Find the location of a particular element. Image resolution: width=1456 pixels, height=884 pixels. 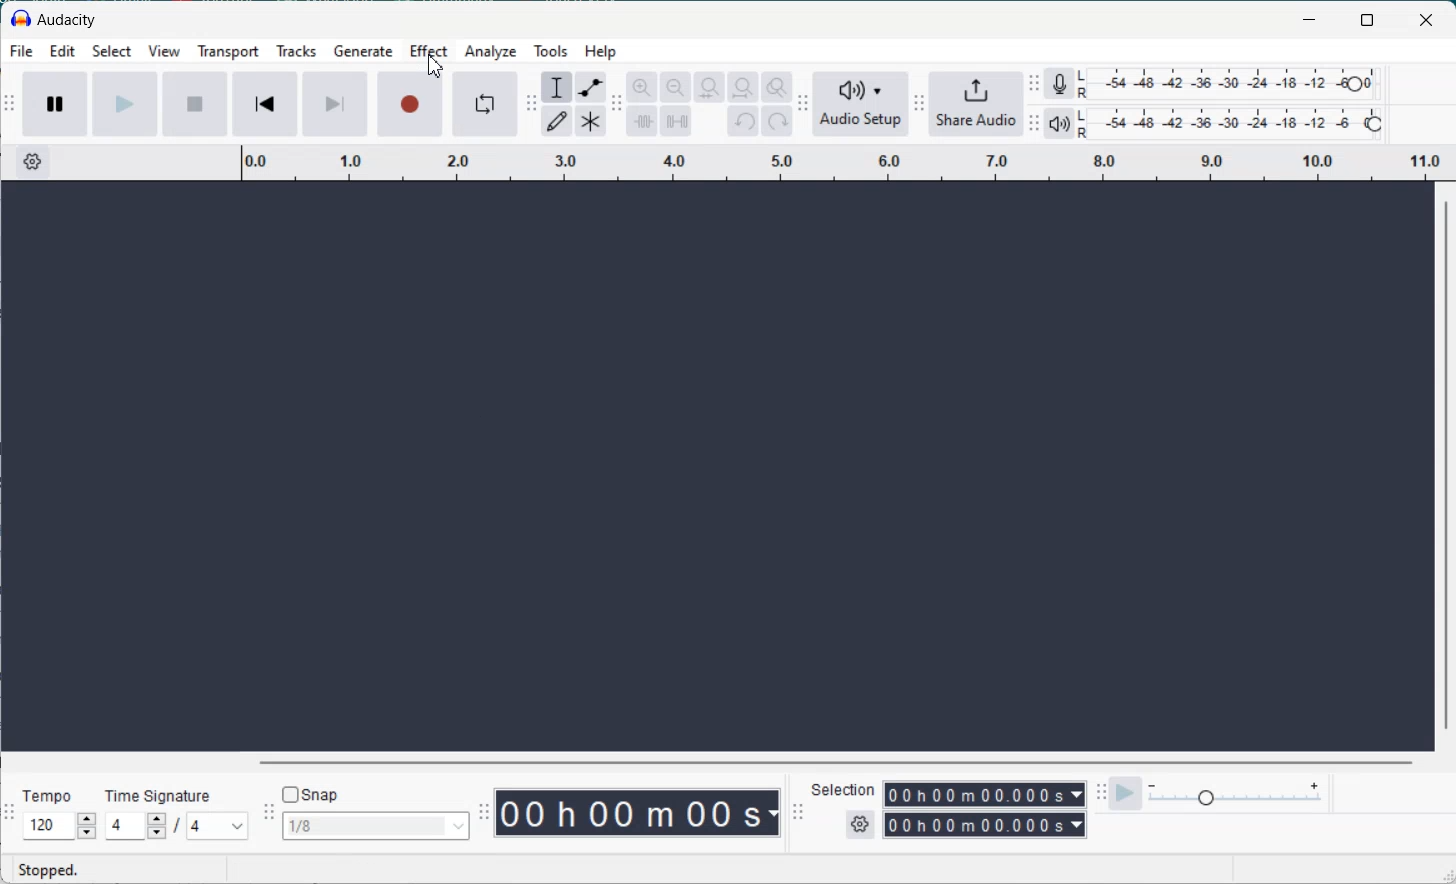

Click and drag to a define a looping regions is located at coordinates (847, 160).